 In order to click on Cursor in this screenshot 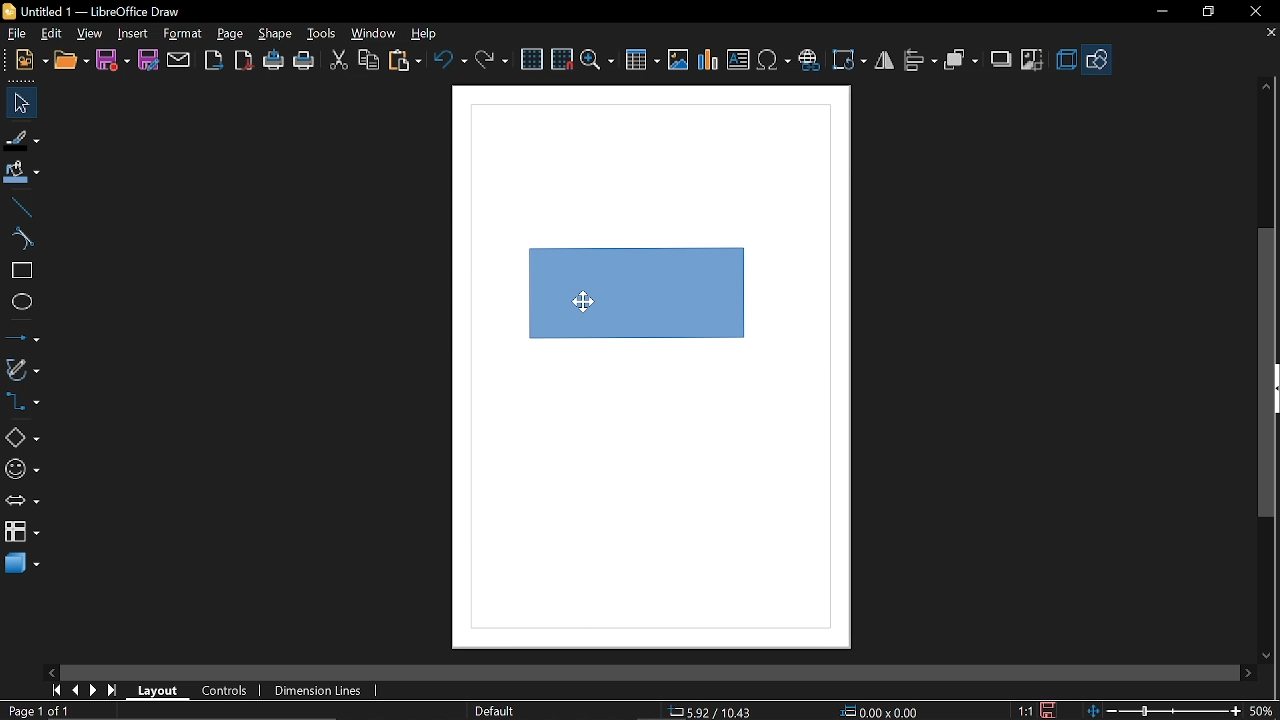, I will do `click(583, 304)`.